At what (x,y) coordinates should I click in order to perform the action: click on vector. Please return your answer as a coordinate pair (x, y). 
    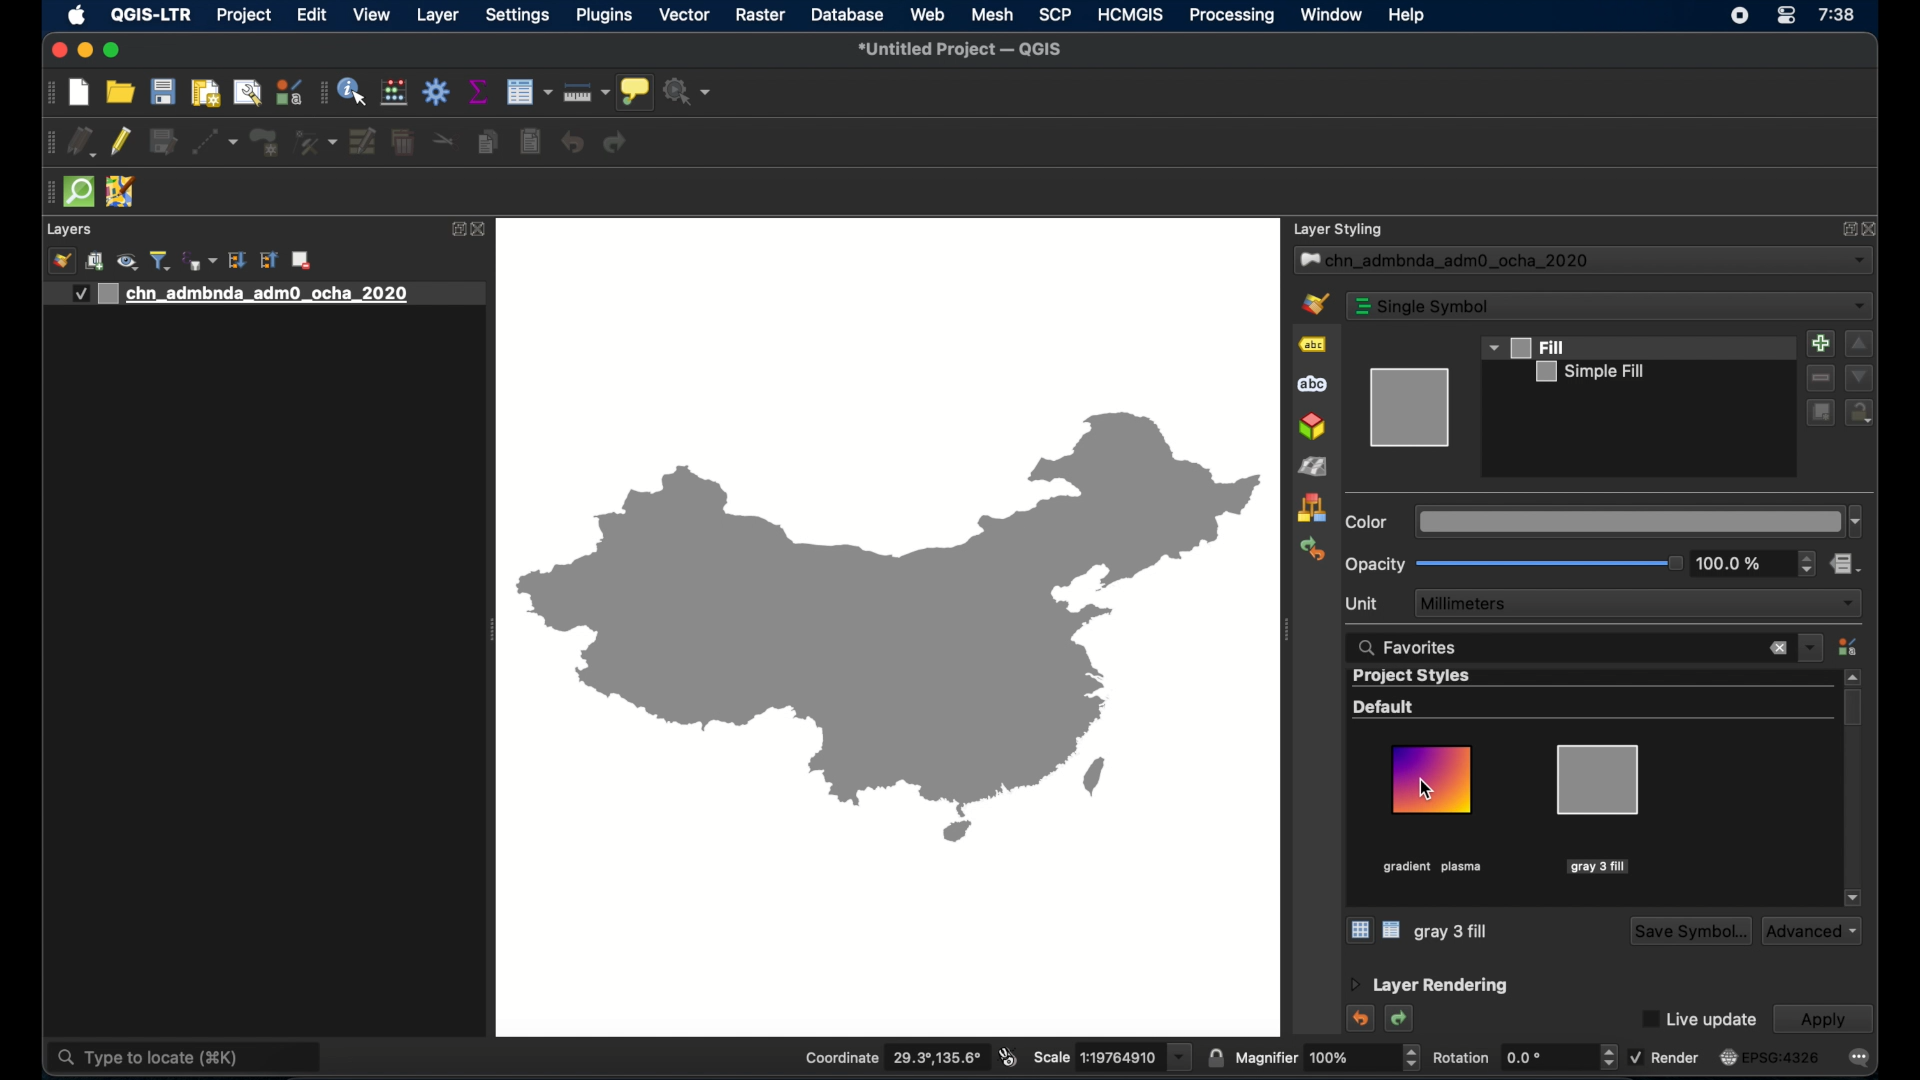
    Looking at the image, I should click on (685, 14).